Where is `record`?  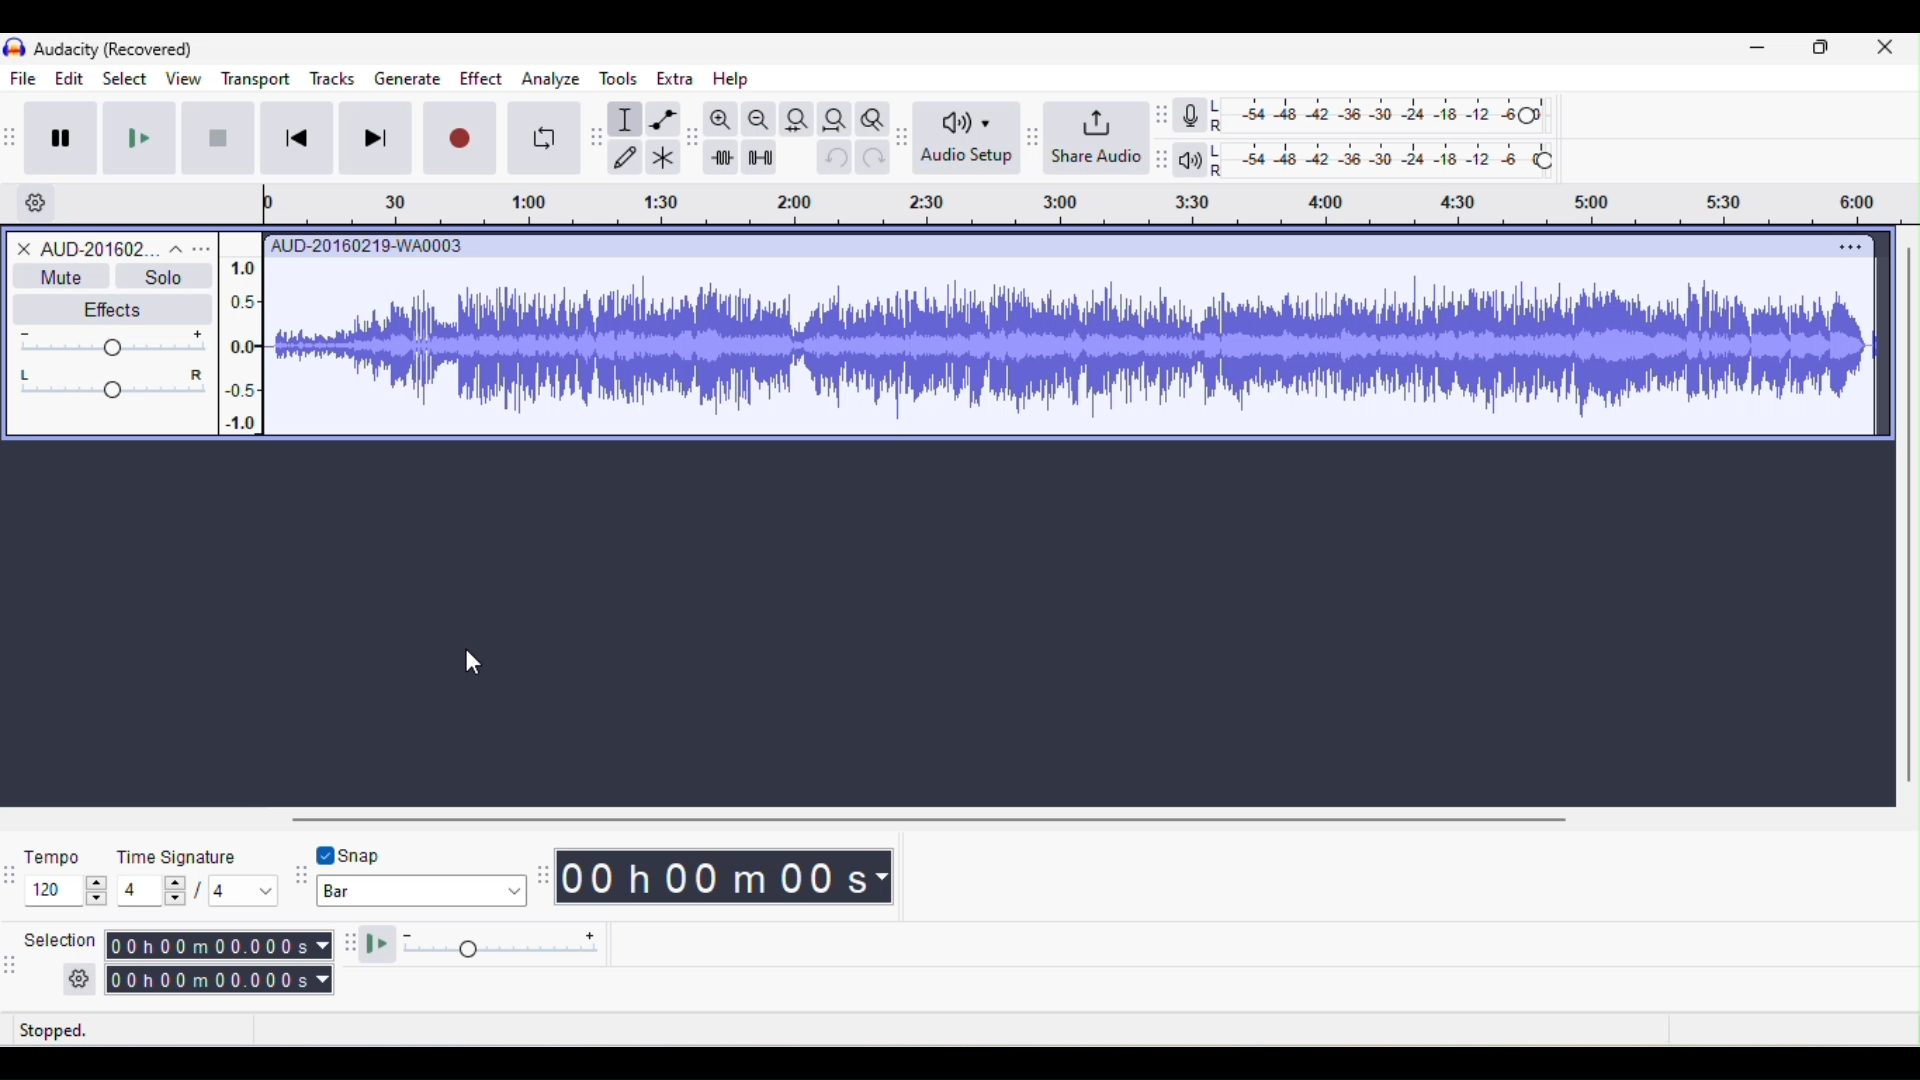 record is located at coordinates (461, 137).